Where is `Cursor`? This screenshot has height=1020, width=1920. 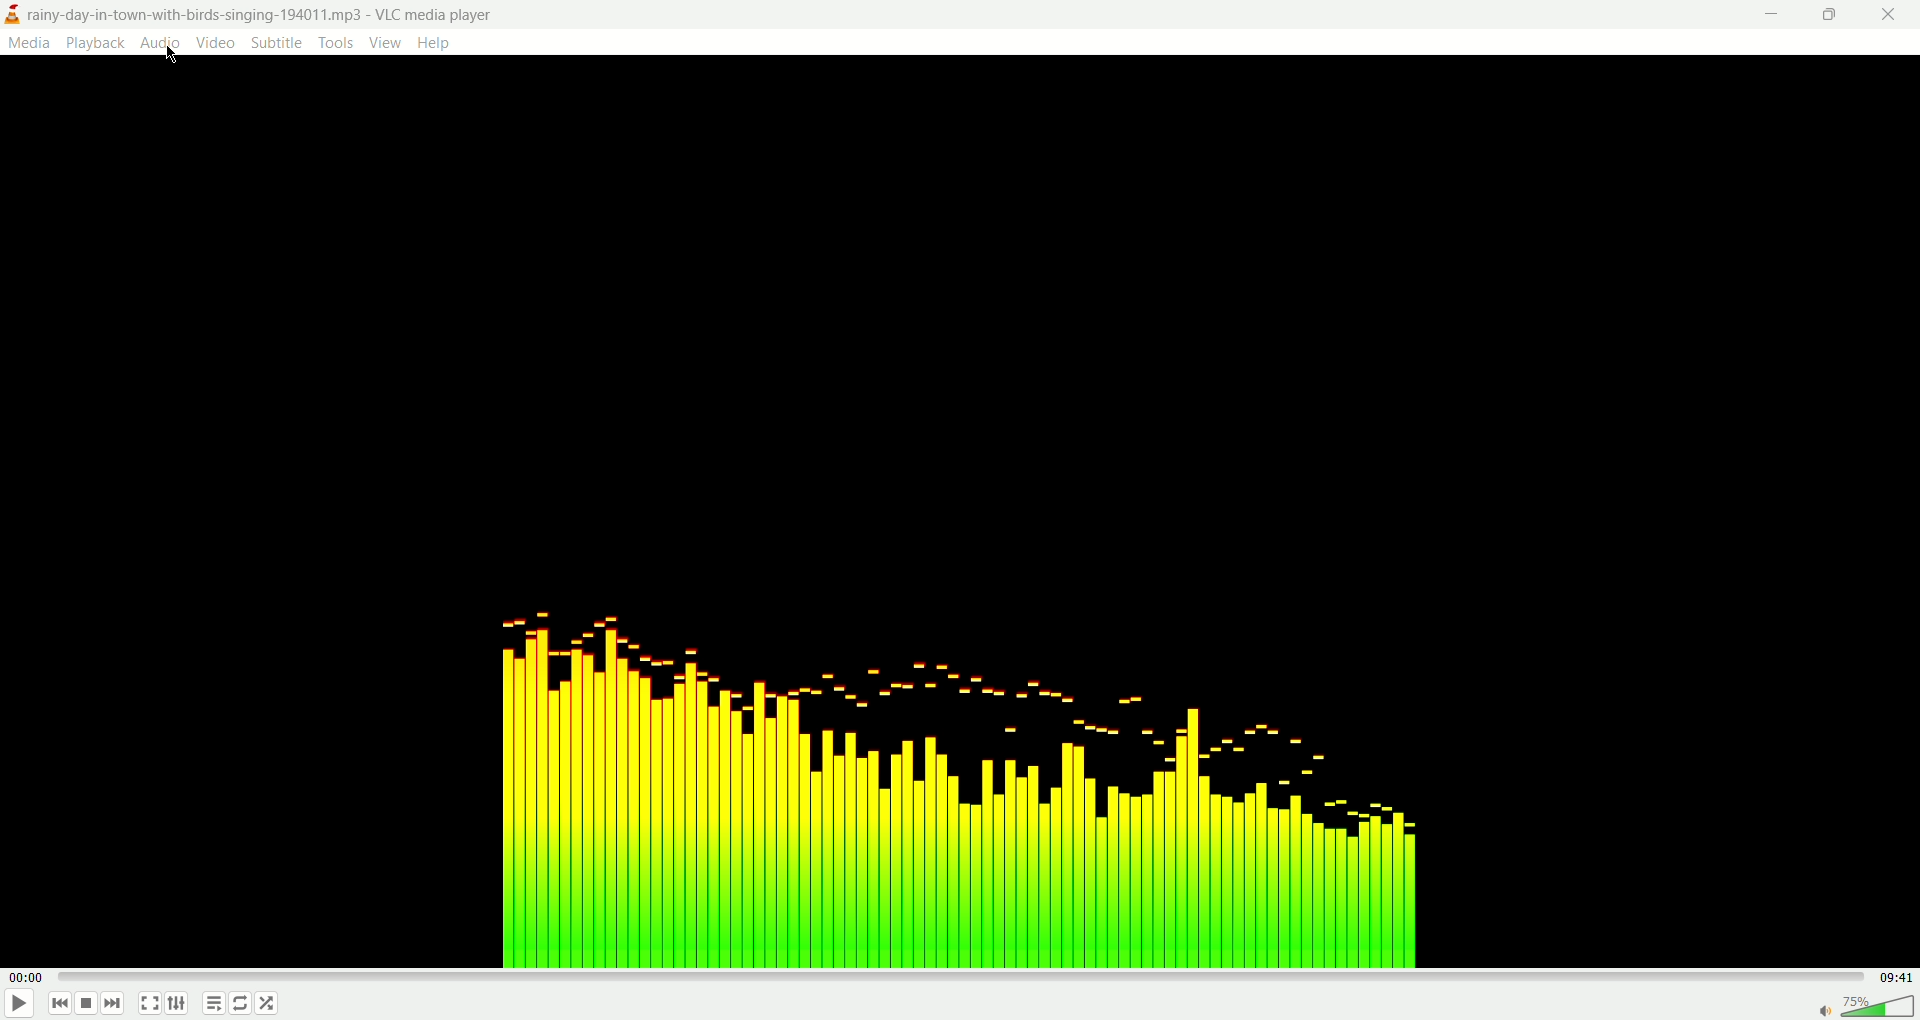 Cursor is located at coordinates (173, 55).